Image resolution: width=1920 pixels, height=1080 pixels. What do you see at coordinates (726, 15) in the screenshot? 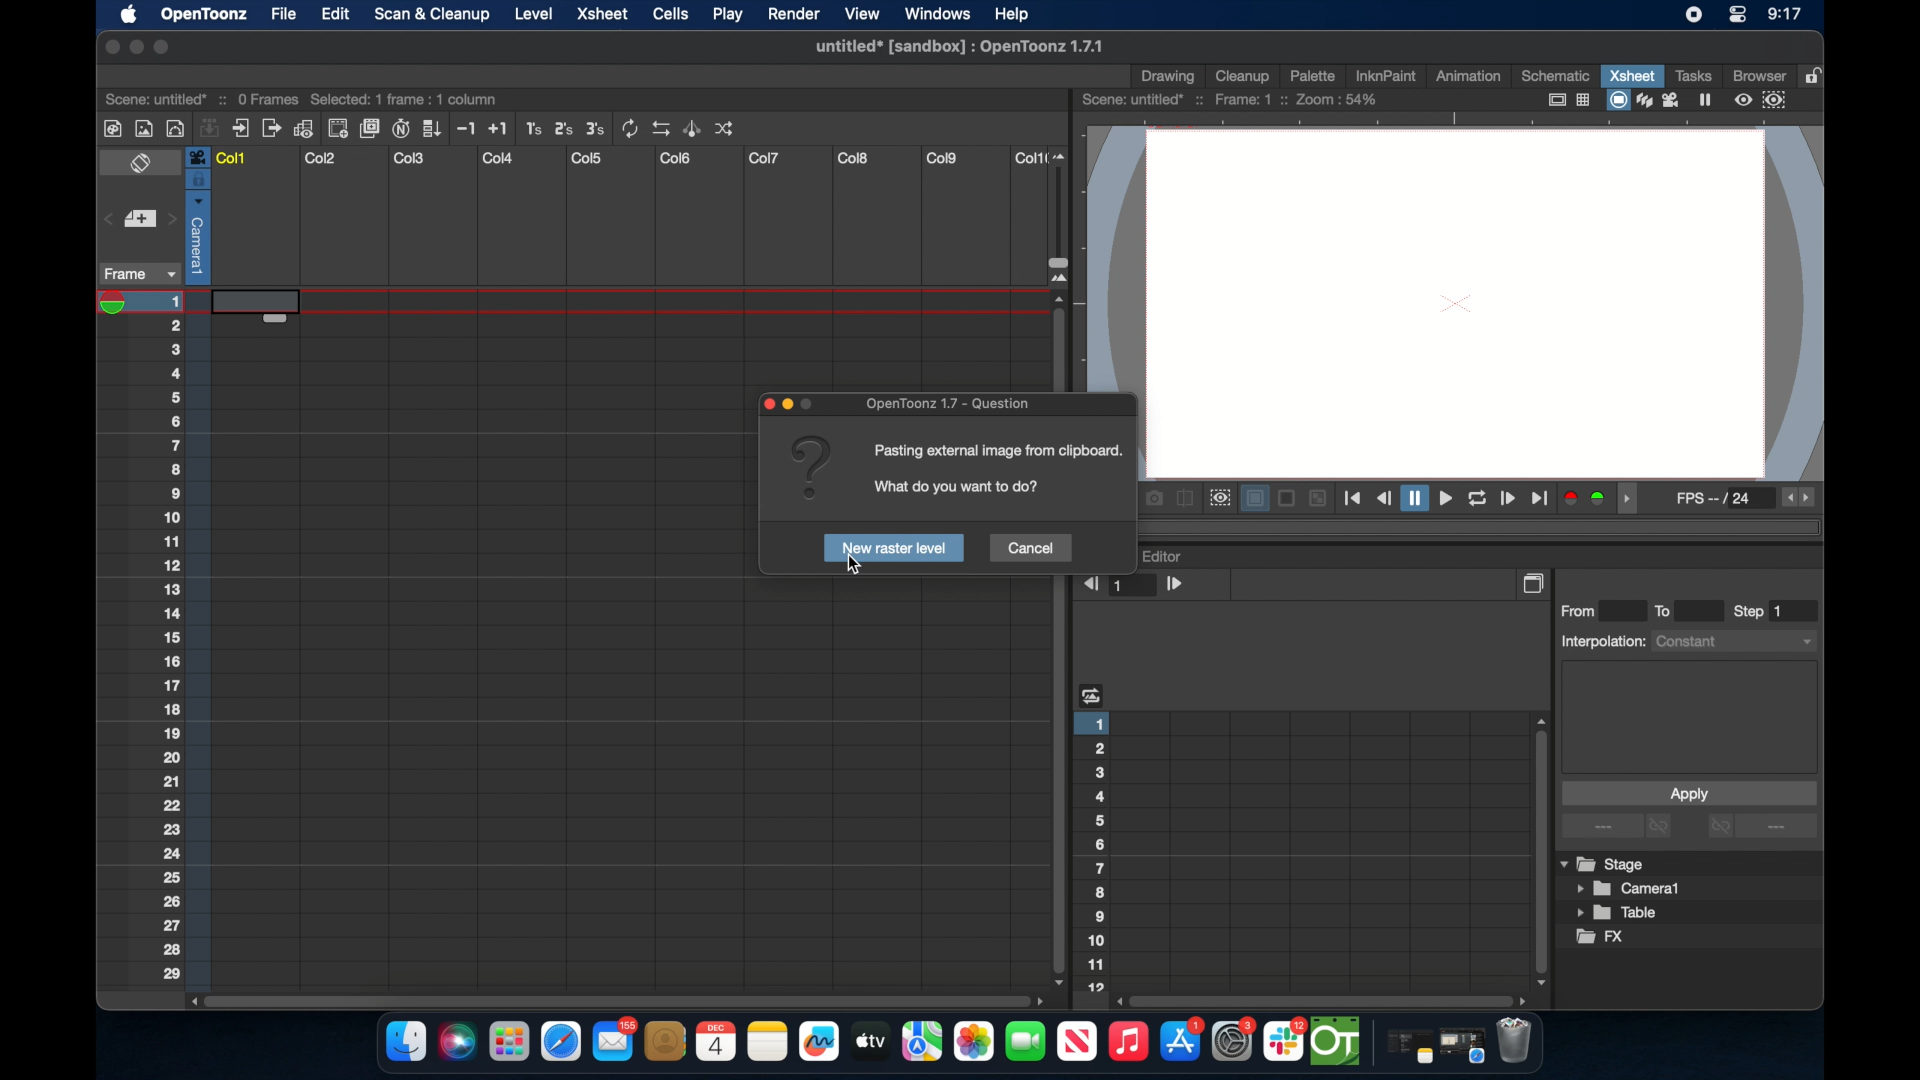
I see `play` at bounding box center [726, 15].